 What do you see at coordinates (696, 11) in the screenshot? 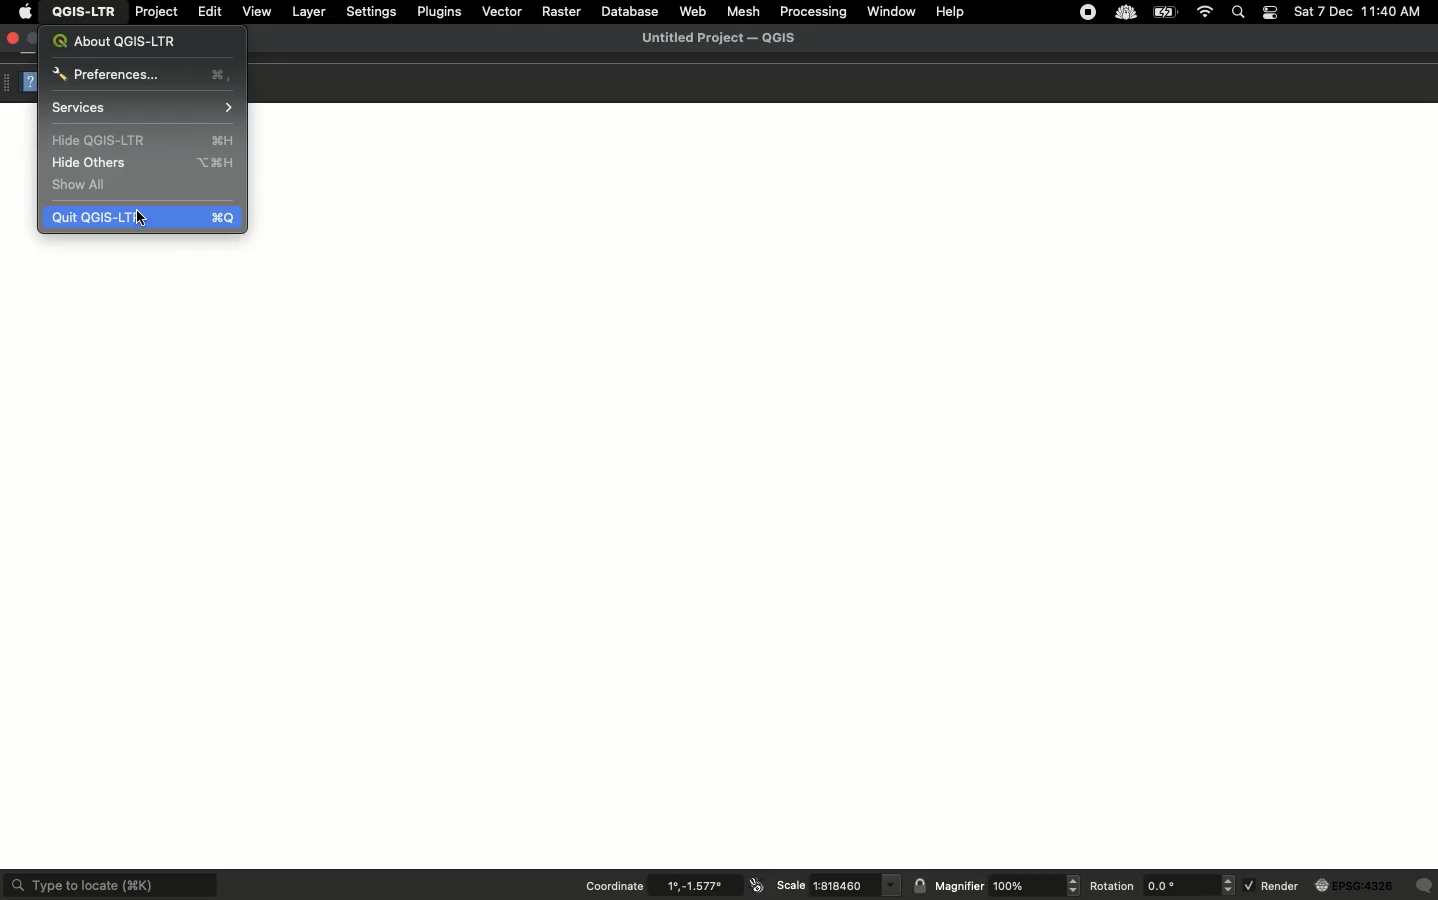
I see `Web` at bounding box center [696, 11].